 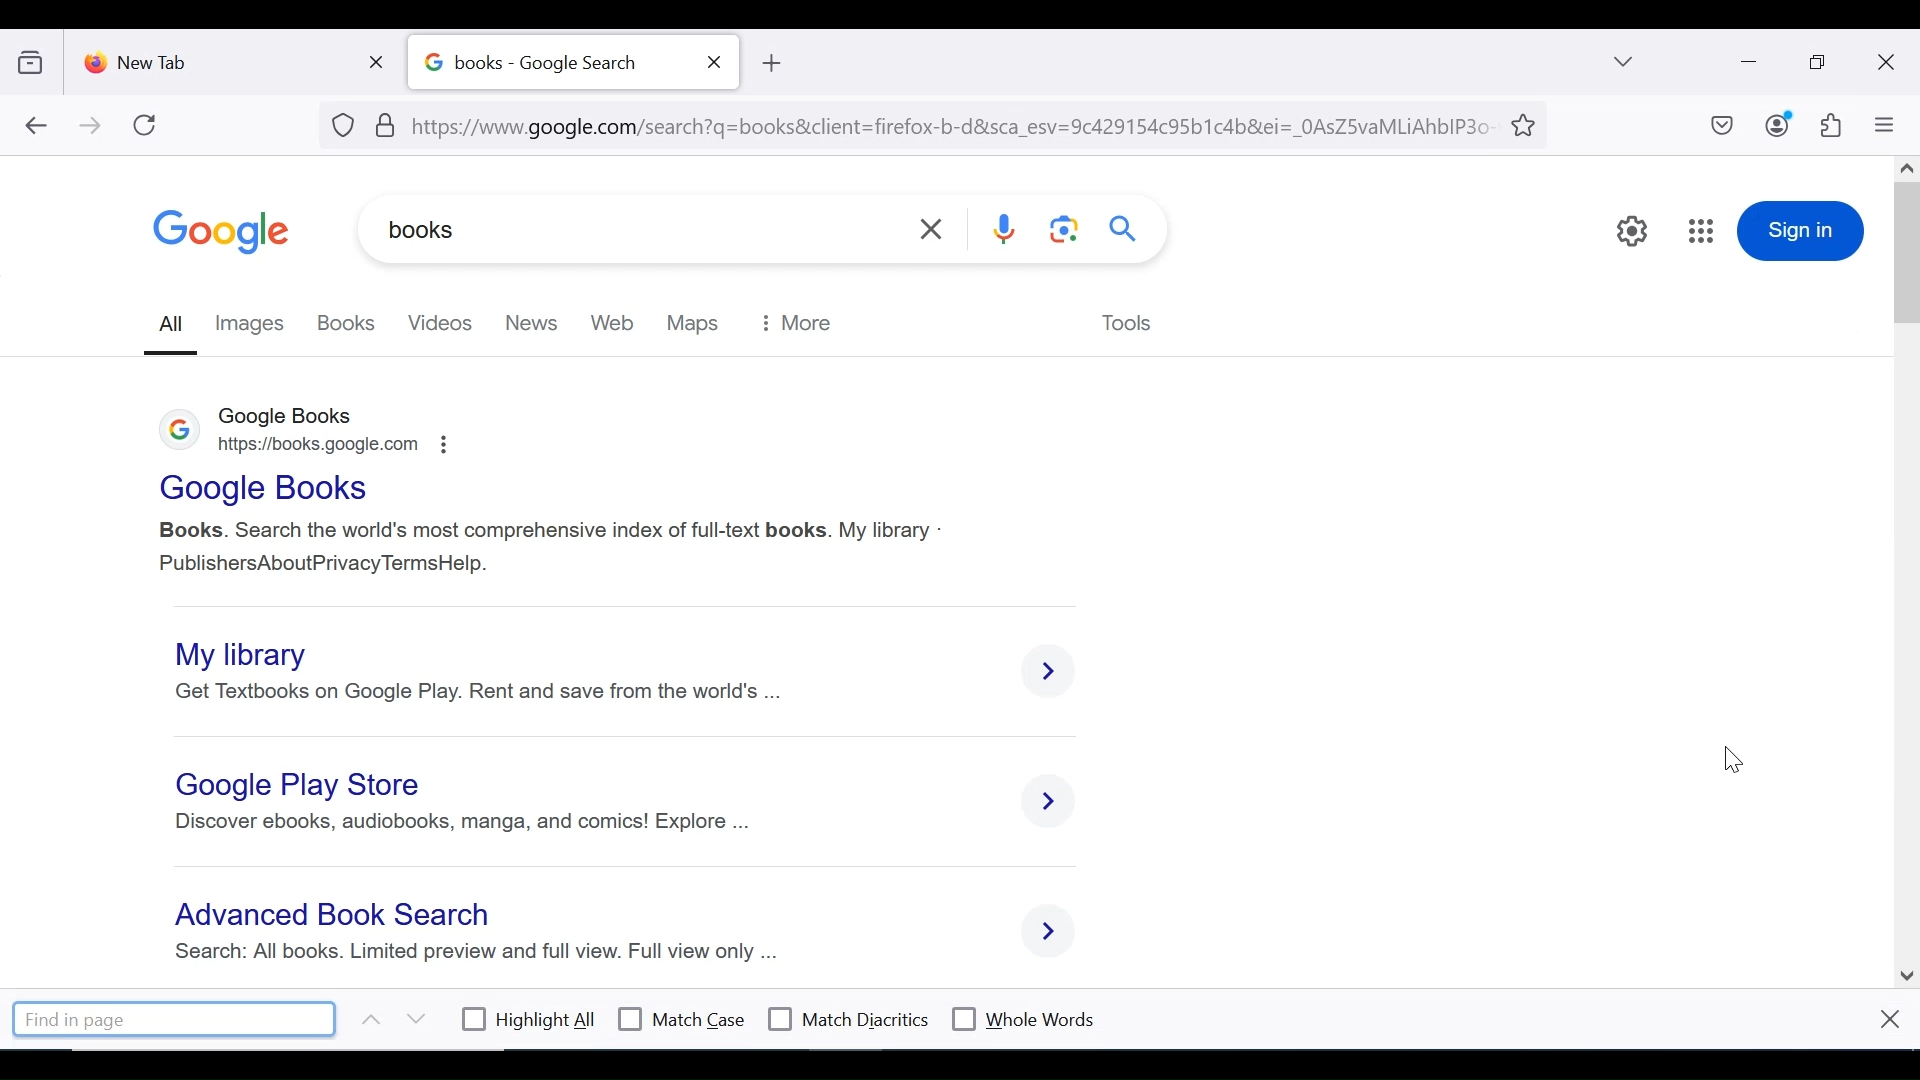 What do you see at coordinates (296, 413) in the screenshot?
I see `google books` at bounding box center [296, 413].